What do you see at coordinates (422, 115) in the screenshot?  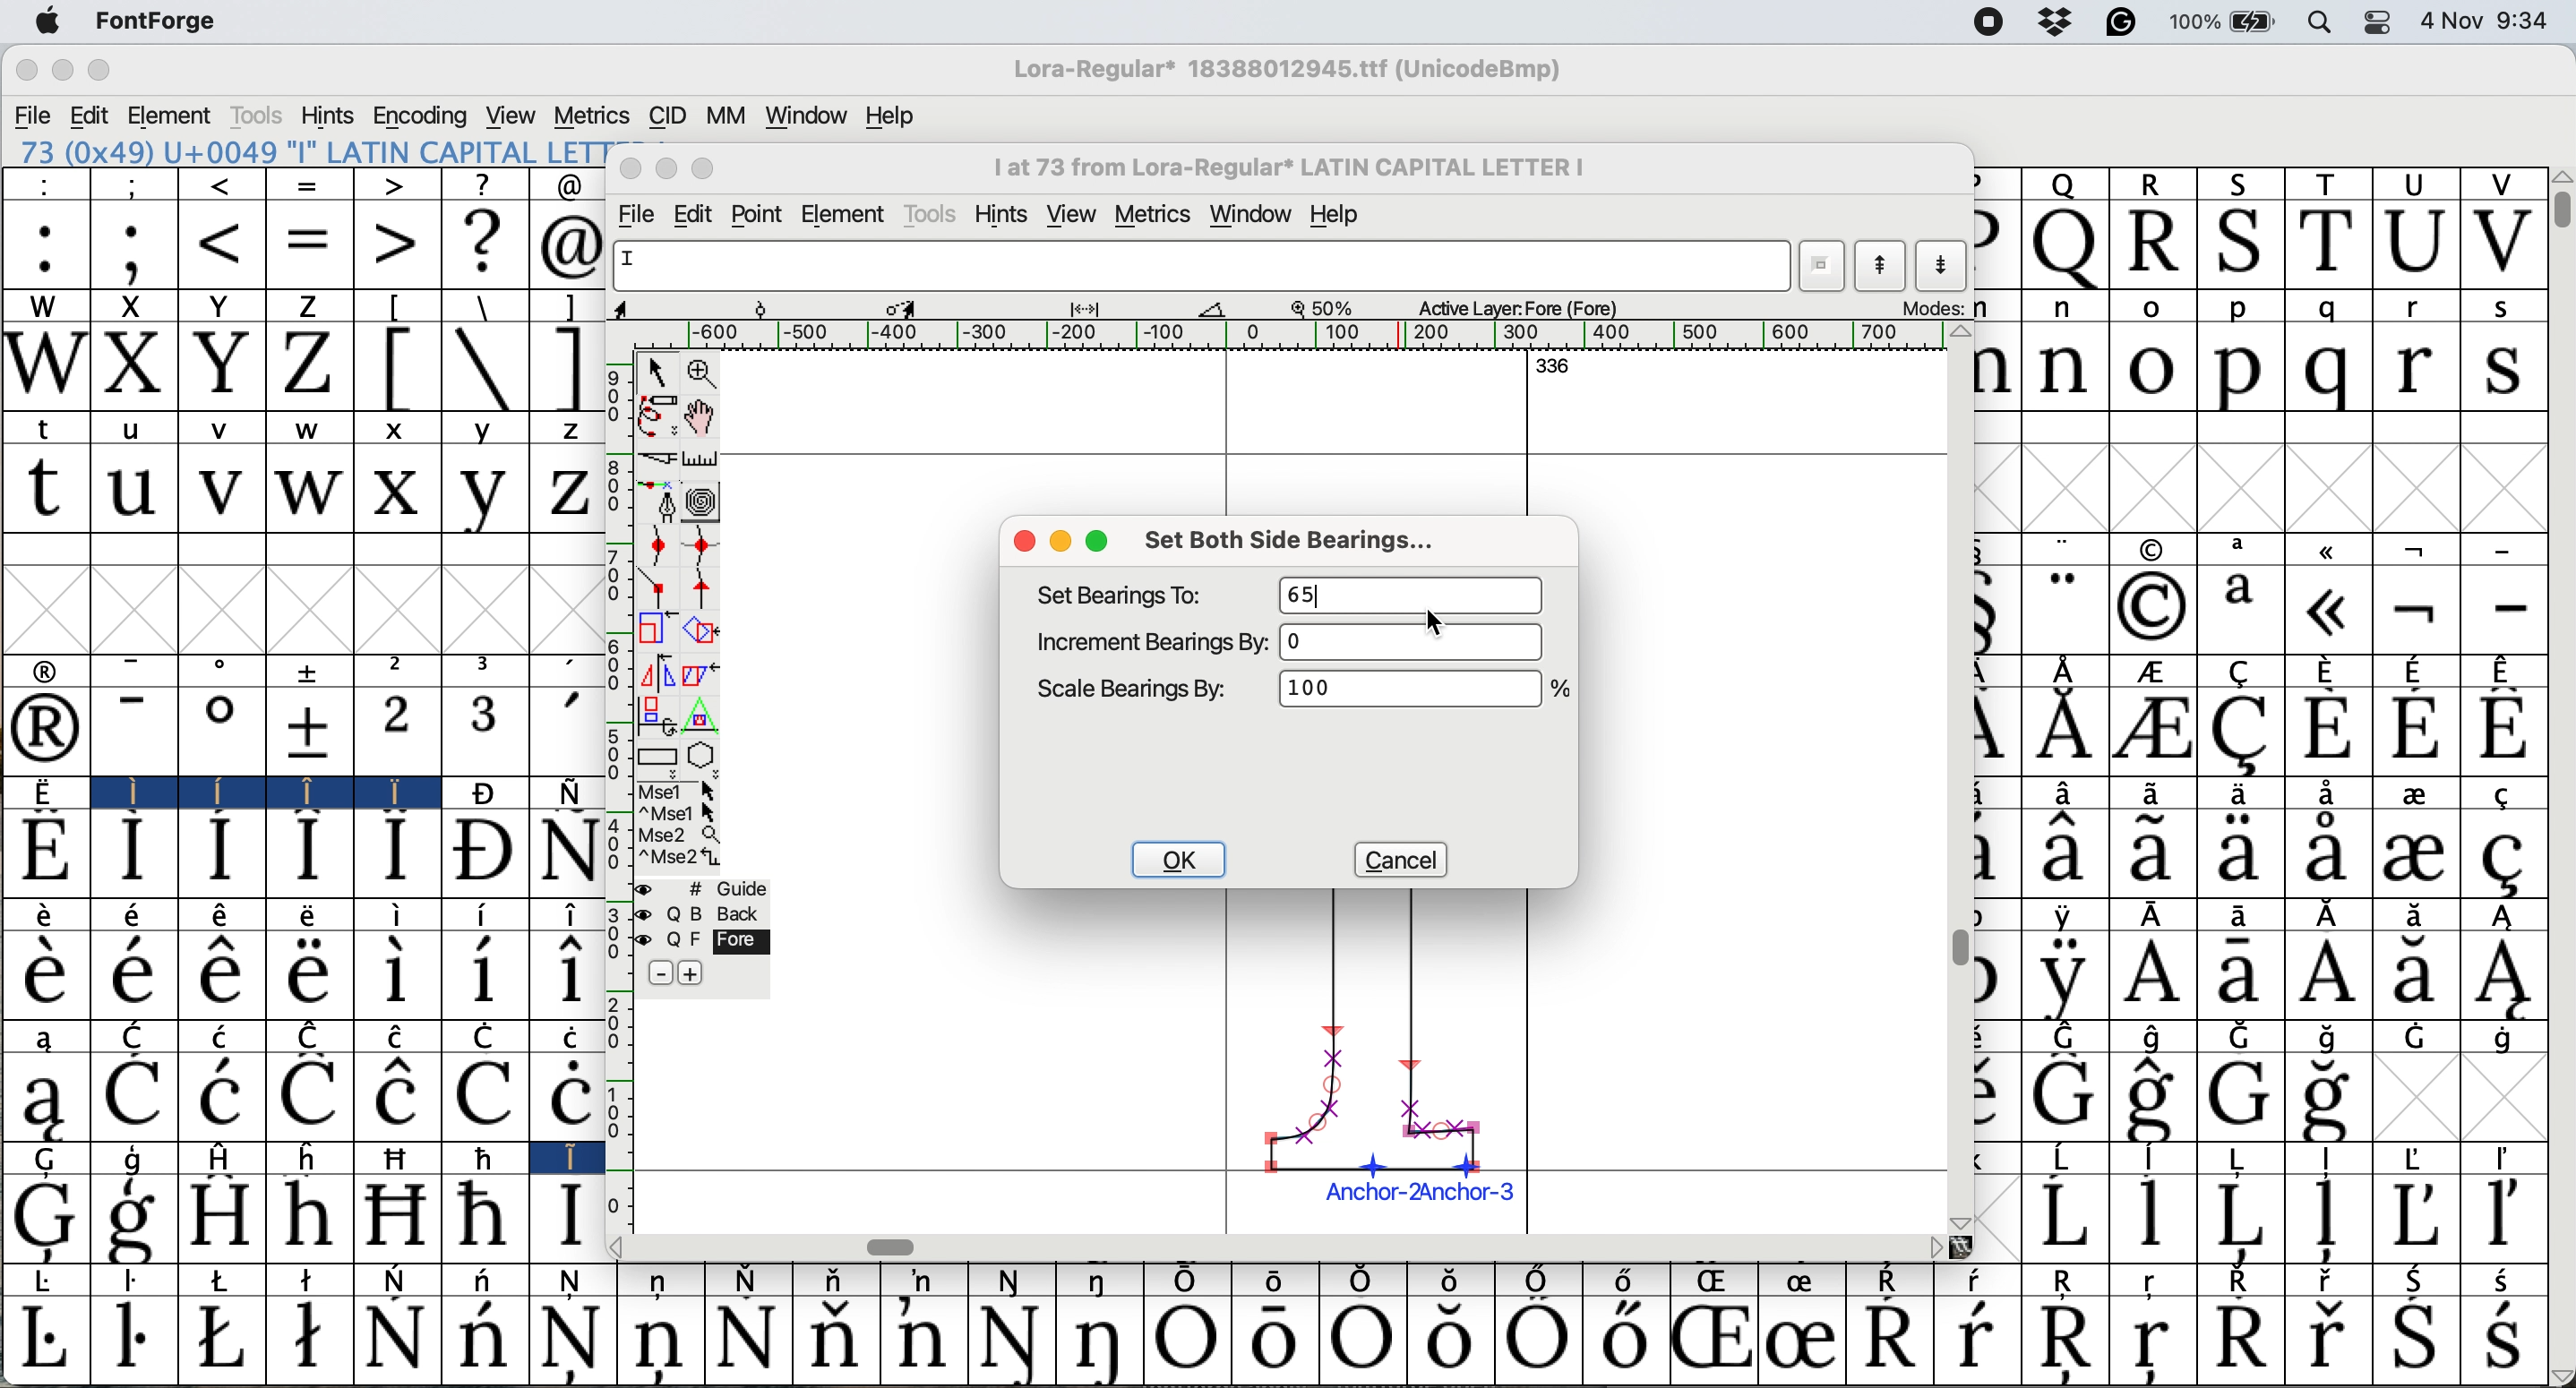 I see `encoding` at bounding box center [422, 115].